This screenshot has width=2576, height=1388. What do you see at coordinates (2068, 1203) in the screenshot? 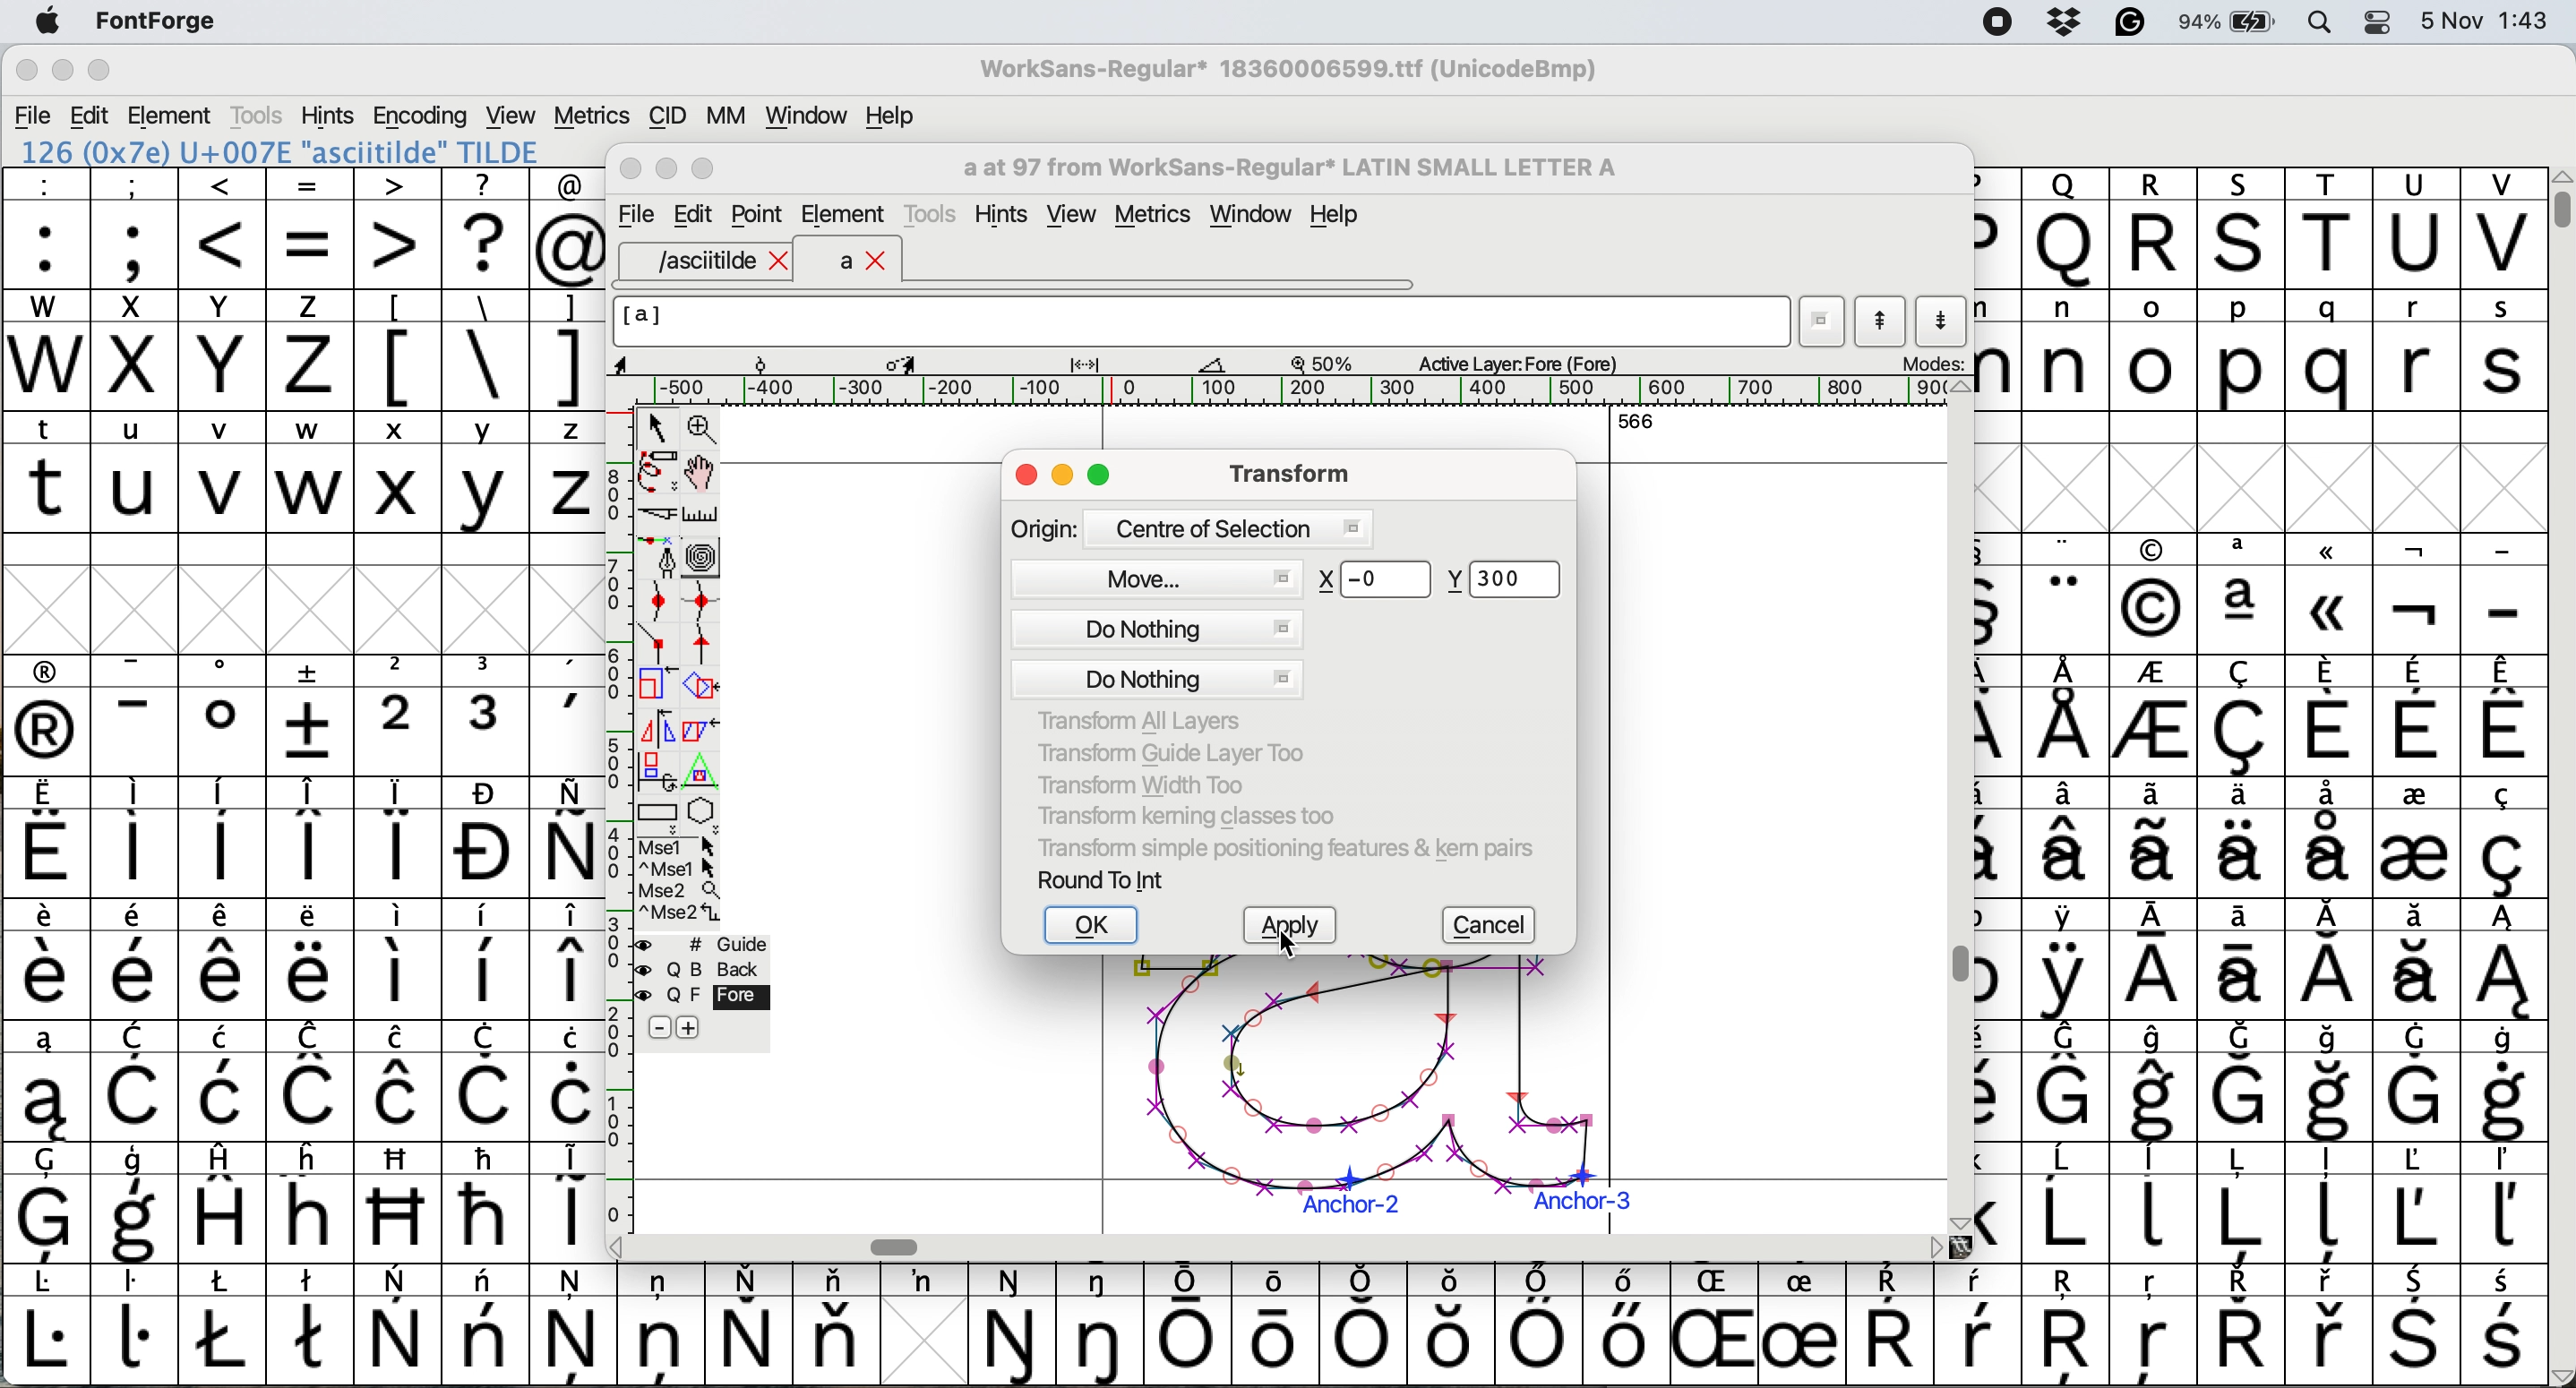
I see `symbol` at bounding box center [2068, 1203].